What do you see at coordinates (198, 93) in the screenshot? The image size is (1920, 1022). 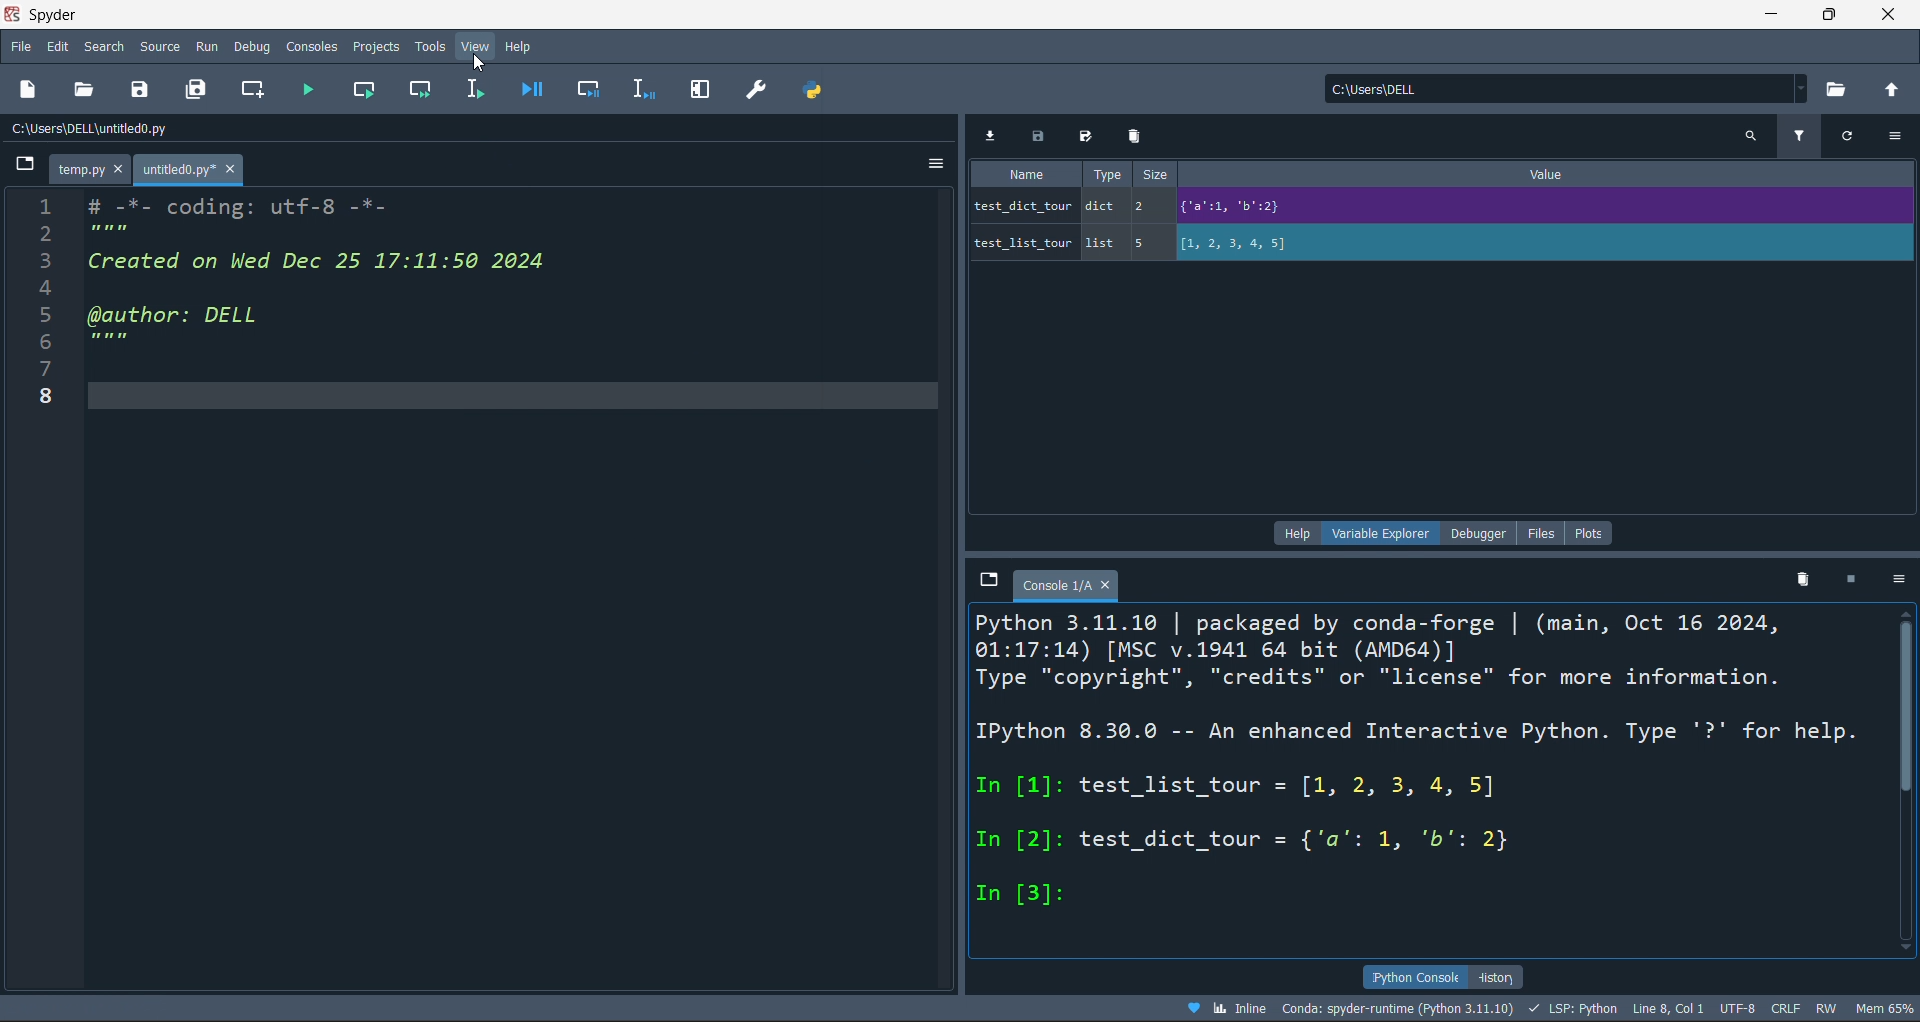 I see `save all` at bounding box center [198, 93].